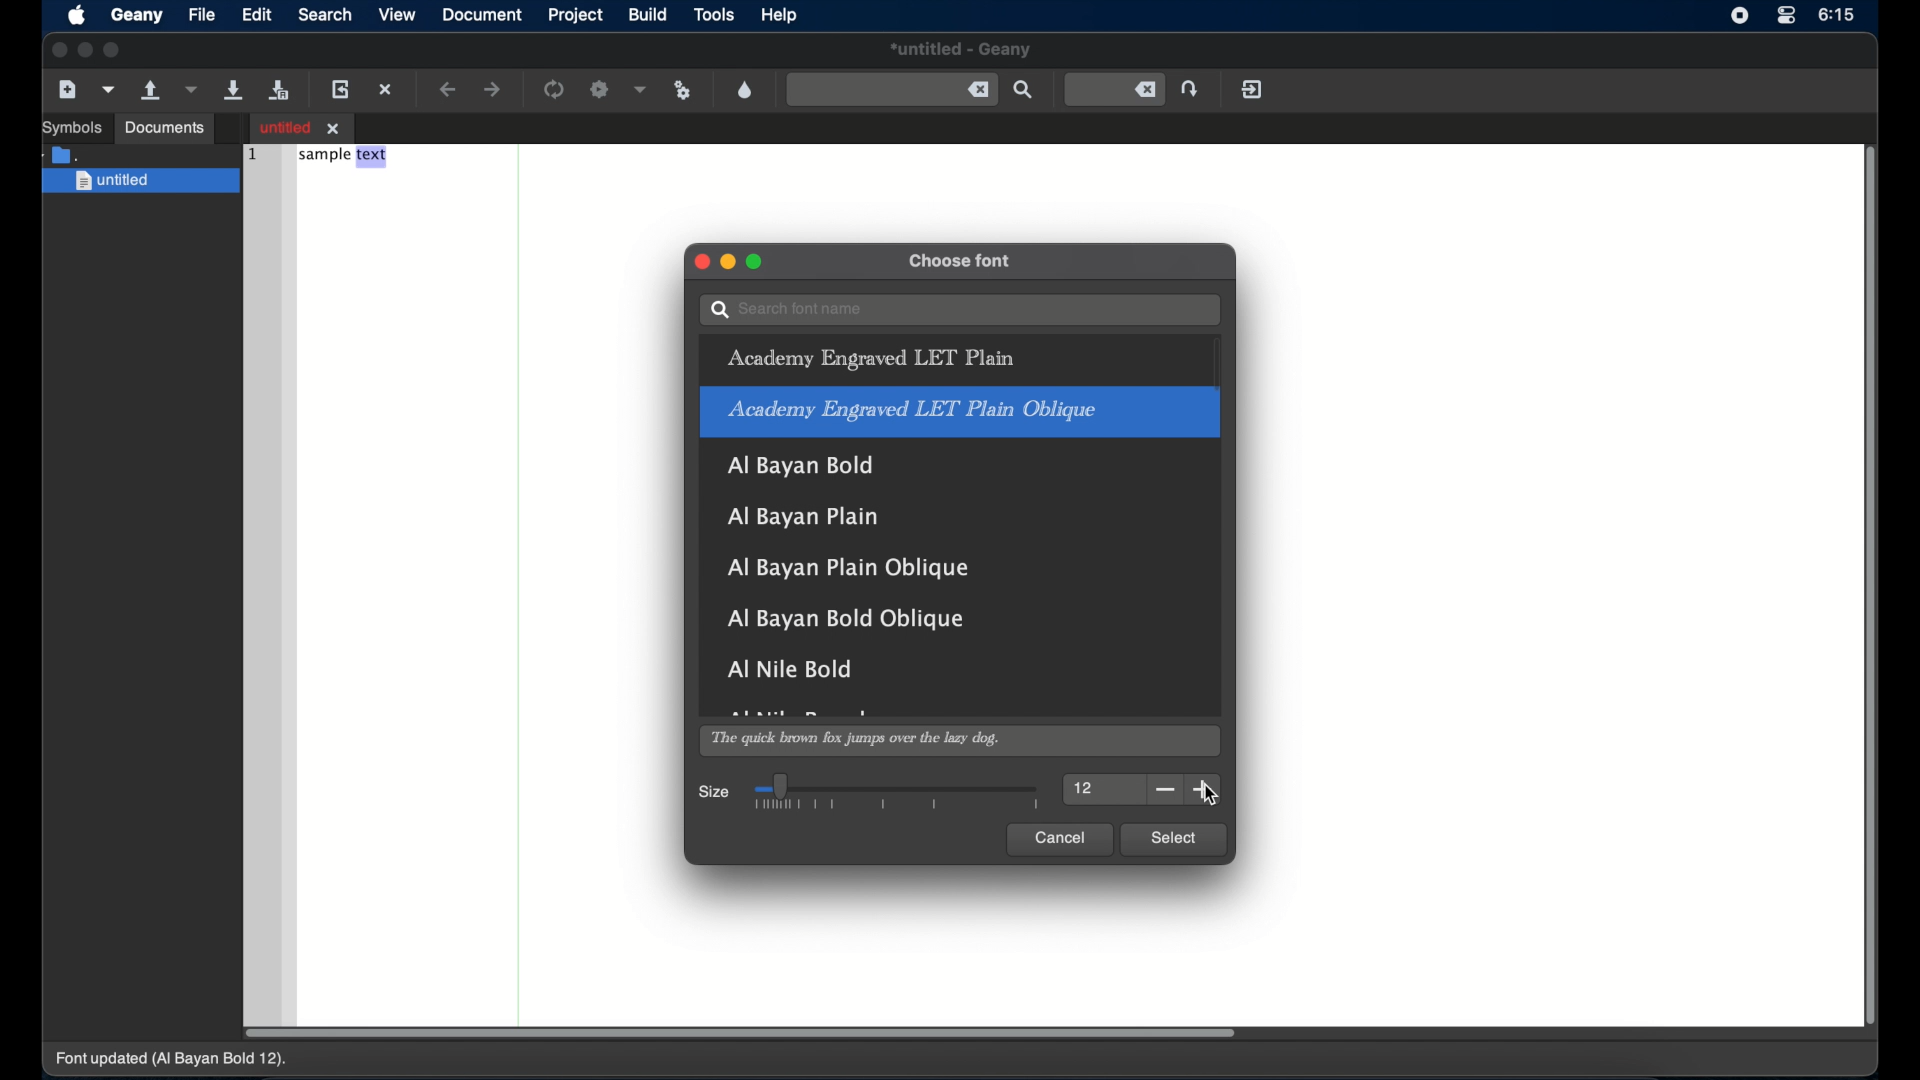 The image size is (1920, 1080). Describe the element at coordinates (851, 568) in the screenshot. I see `al bayan plain oblique` at that location.